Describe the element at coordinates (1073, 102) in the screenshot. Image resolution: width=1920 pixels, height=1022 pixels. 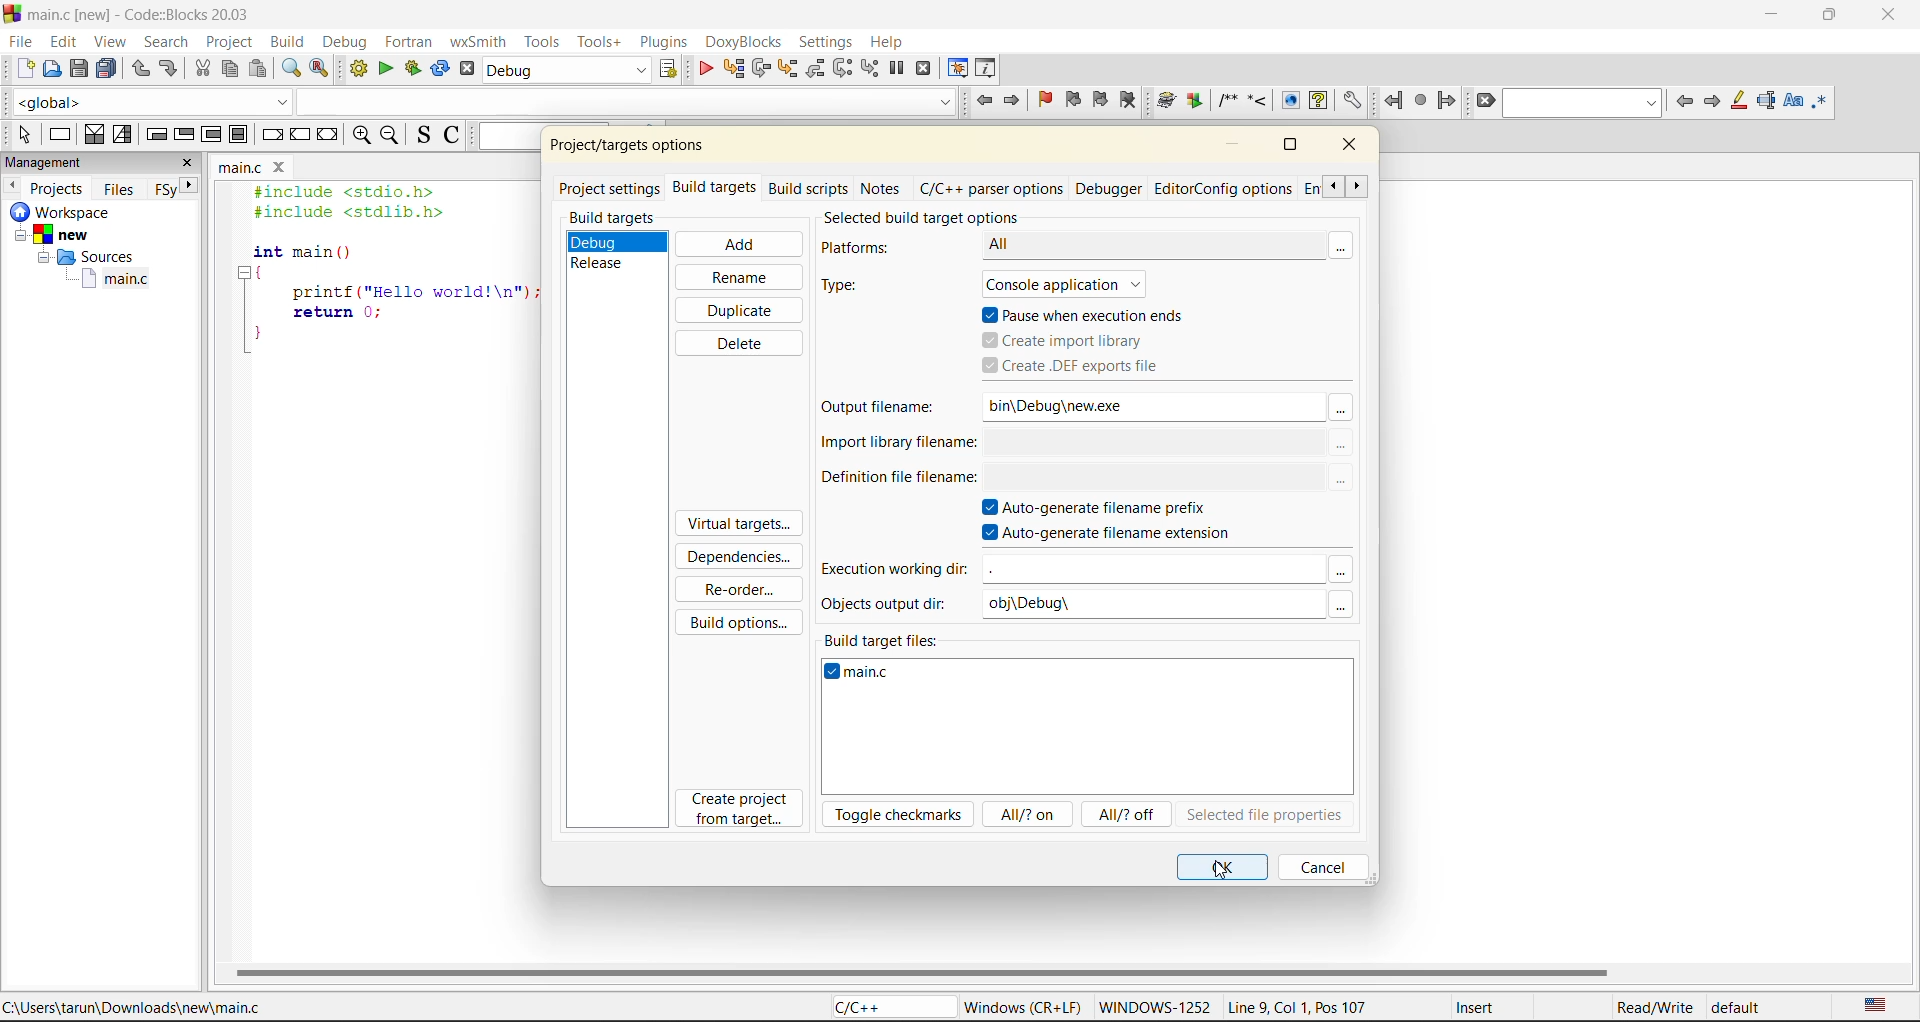
I see `prev bookmark` at that location.